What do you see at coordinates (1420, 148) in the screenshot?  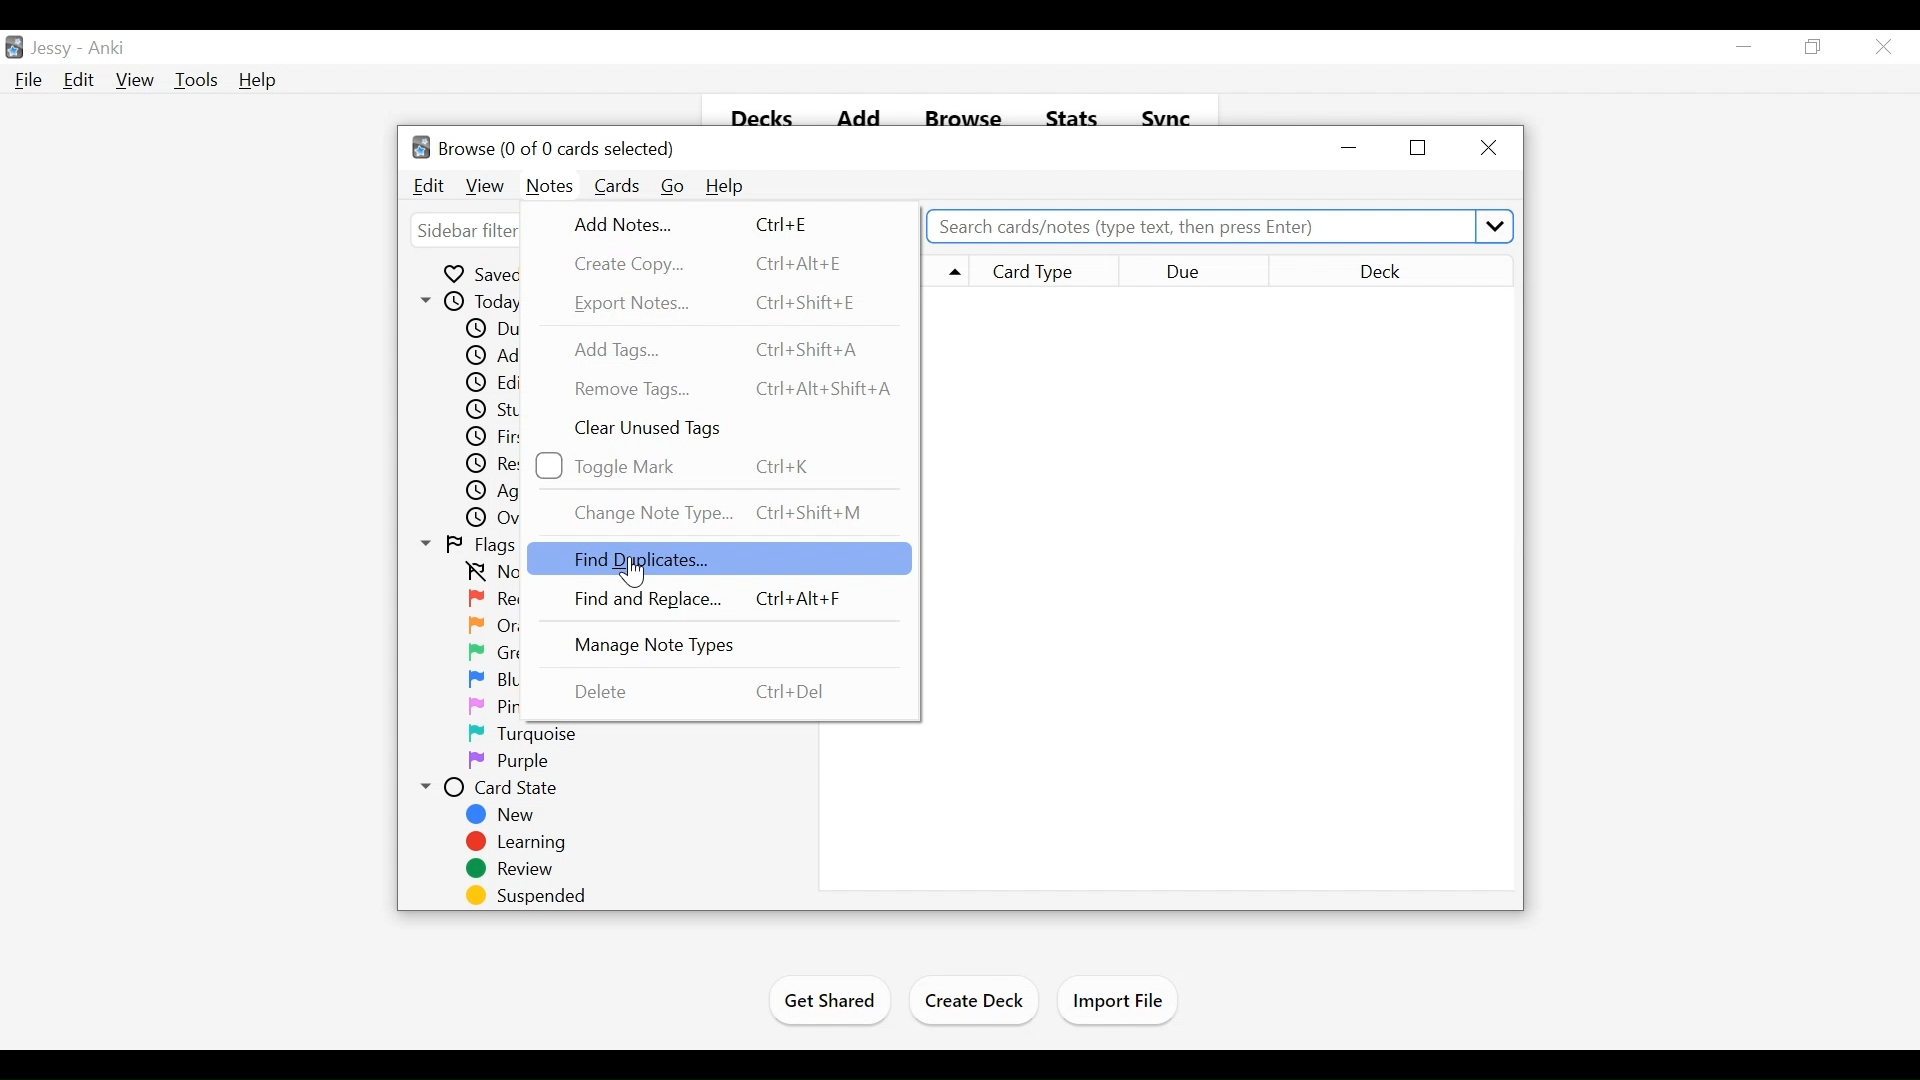 I see `Restore` at bounding box center [1420, 148].